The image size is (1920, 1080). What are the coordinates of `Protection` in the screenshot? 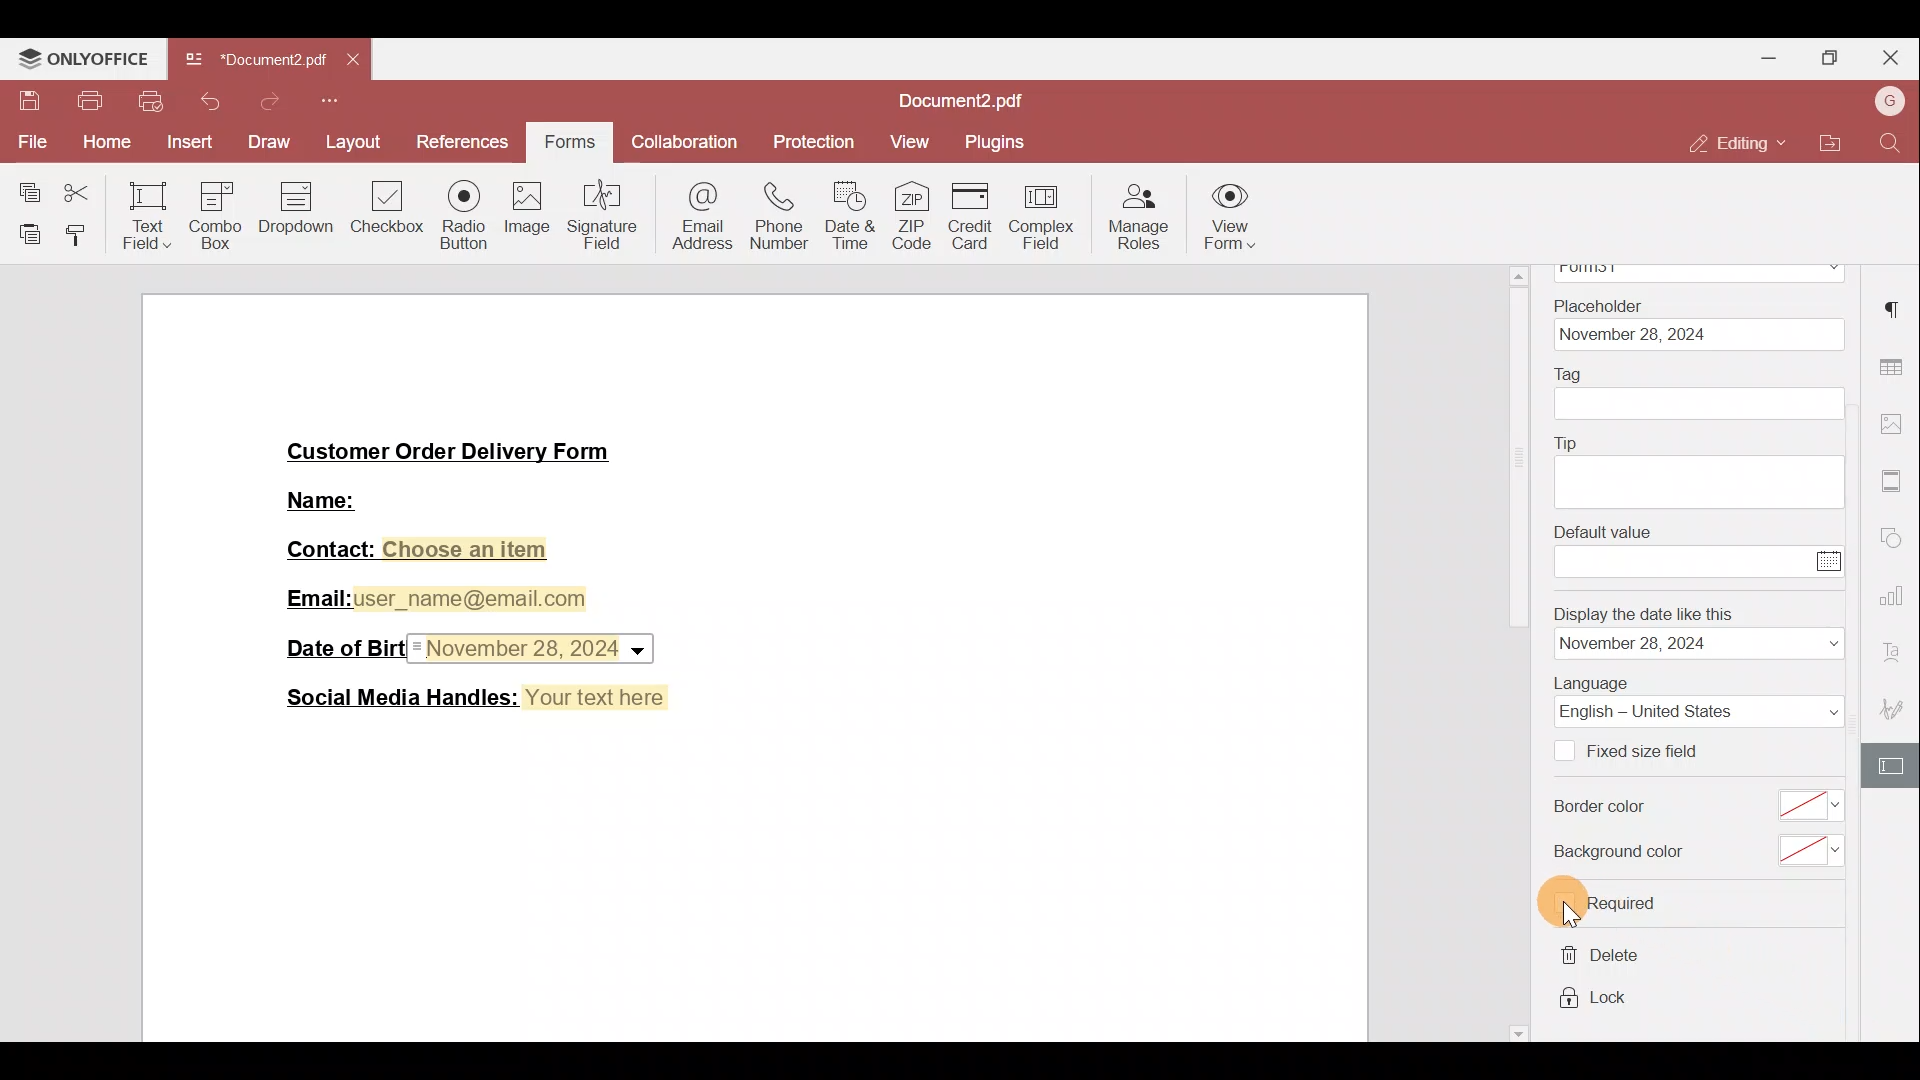 It's located at (820, 143).